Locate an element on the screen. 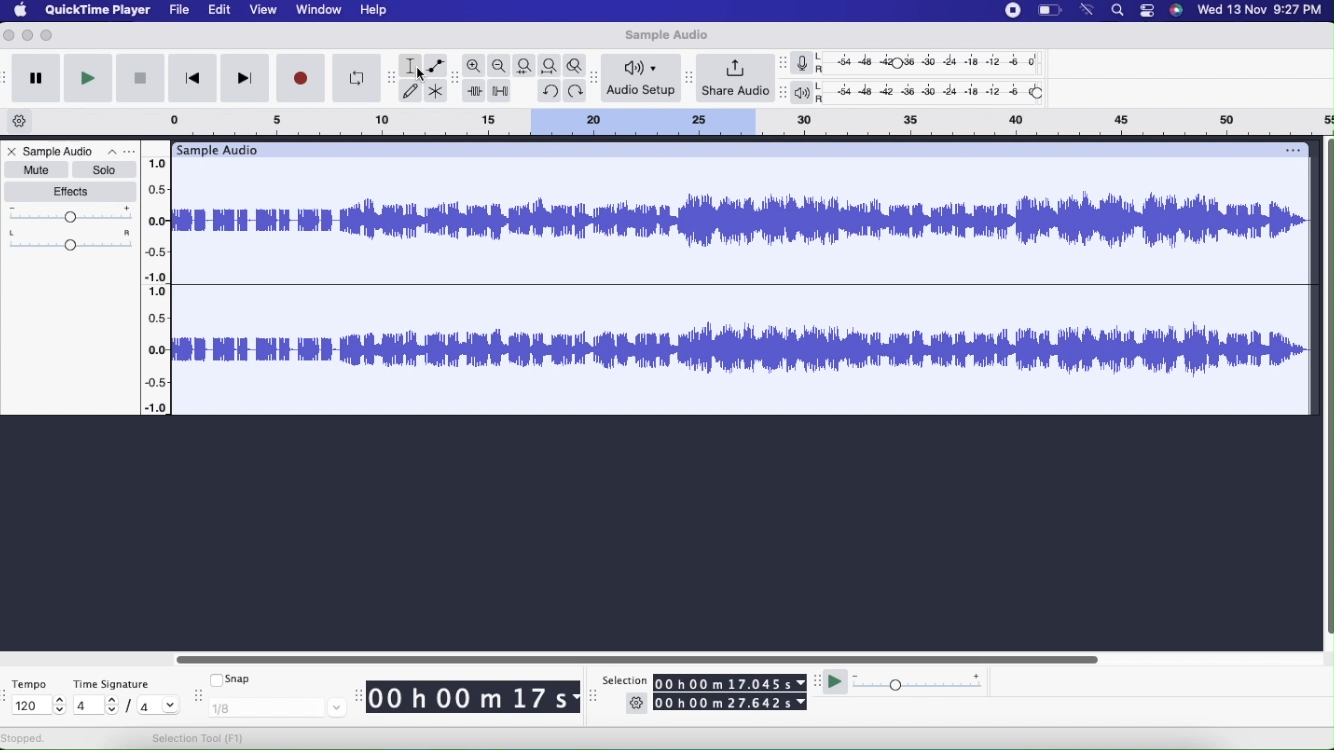 The image size is (1334, 750). app icon is located at coordinates (1177, 11).